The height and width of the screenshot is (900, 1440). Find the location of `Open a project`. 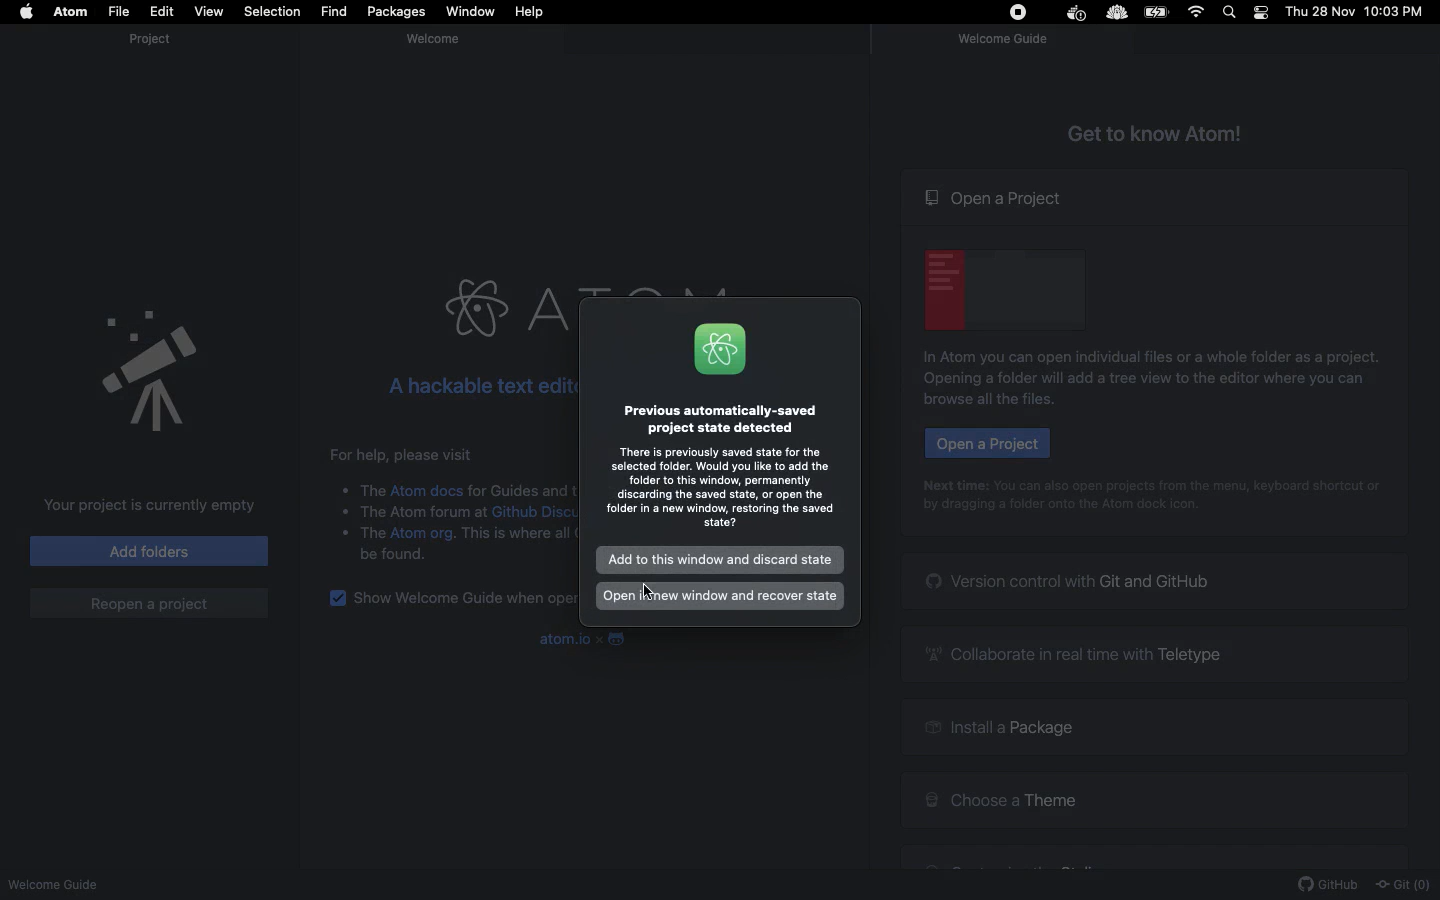

Open a project is located at coordinates (996, 198).